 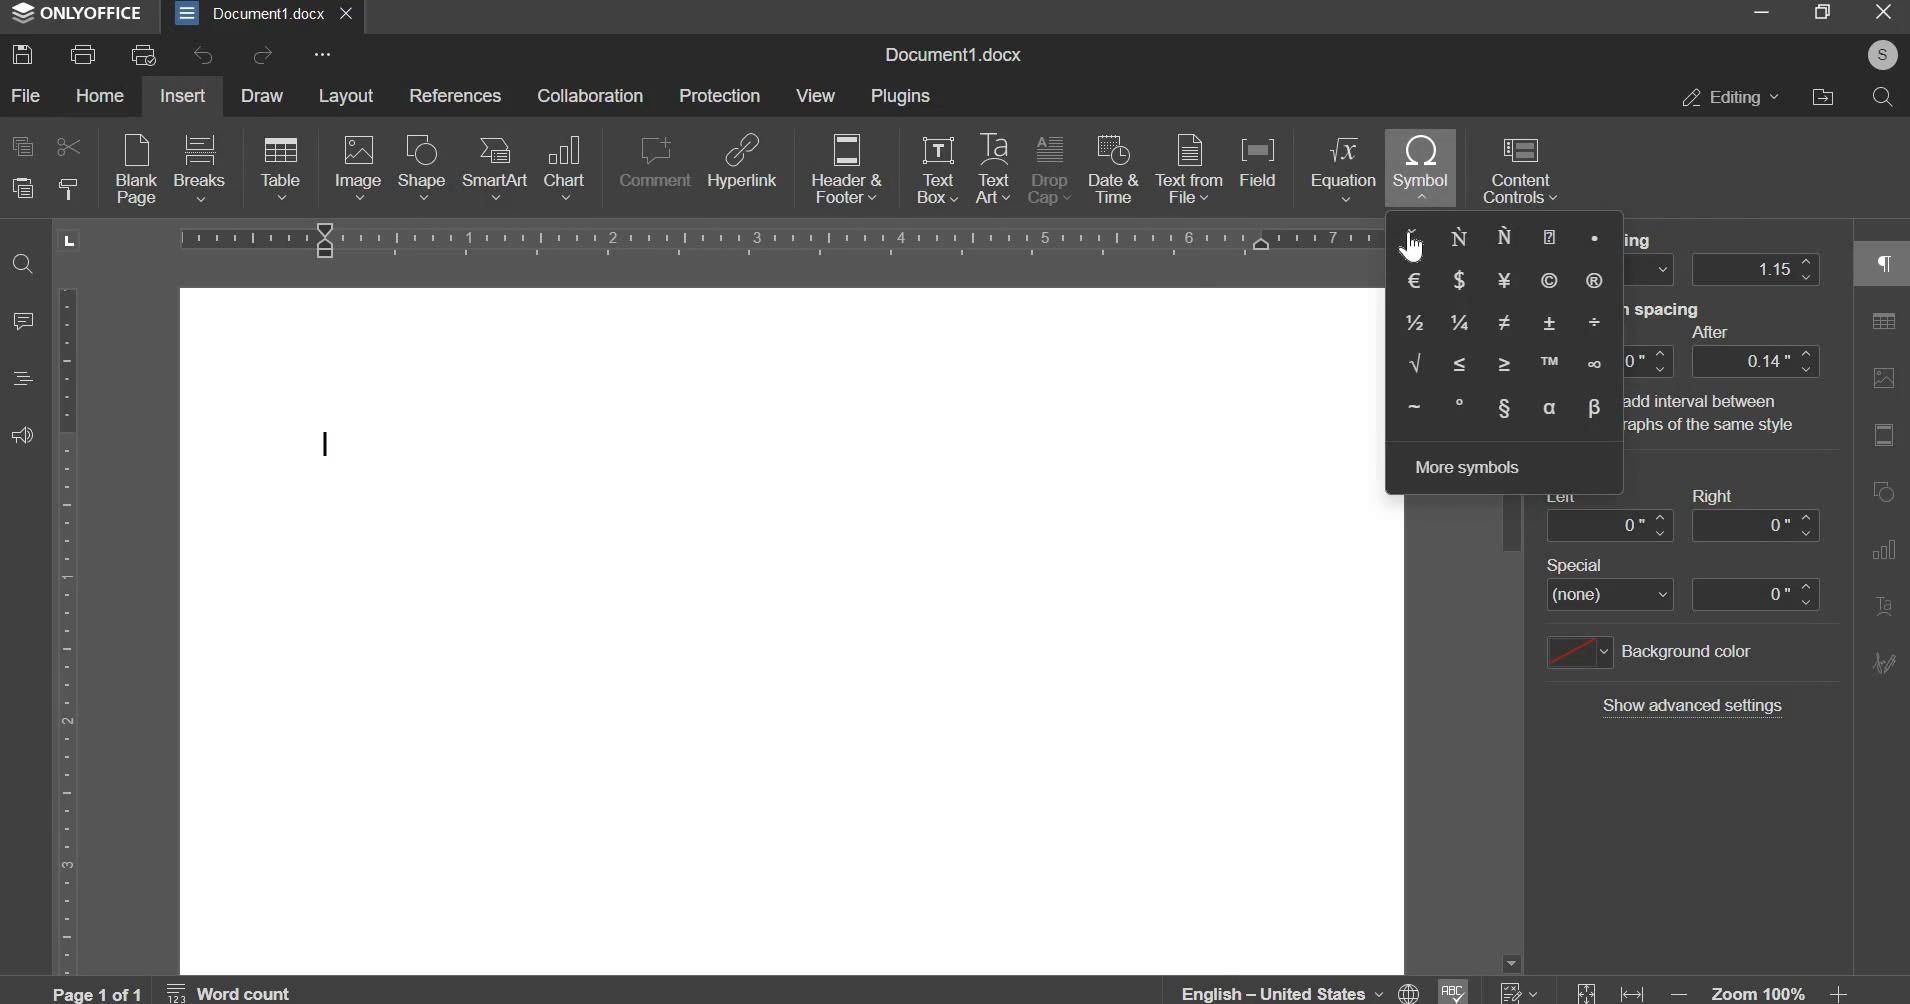 I want to click on layout, so click(x=345, y=95).